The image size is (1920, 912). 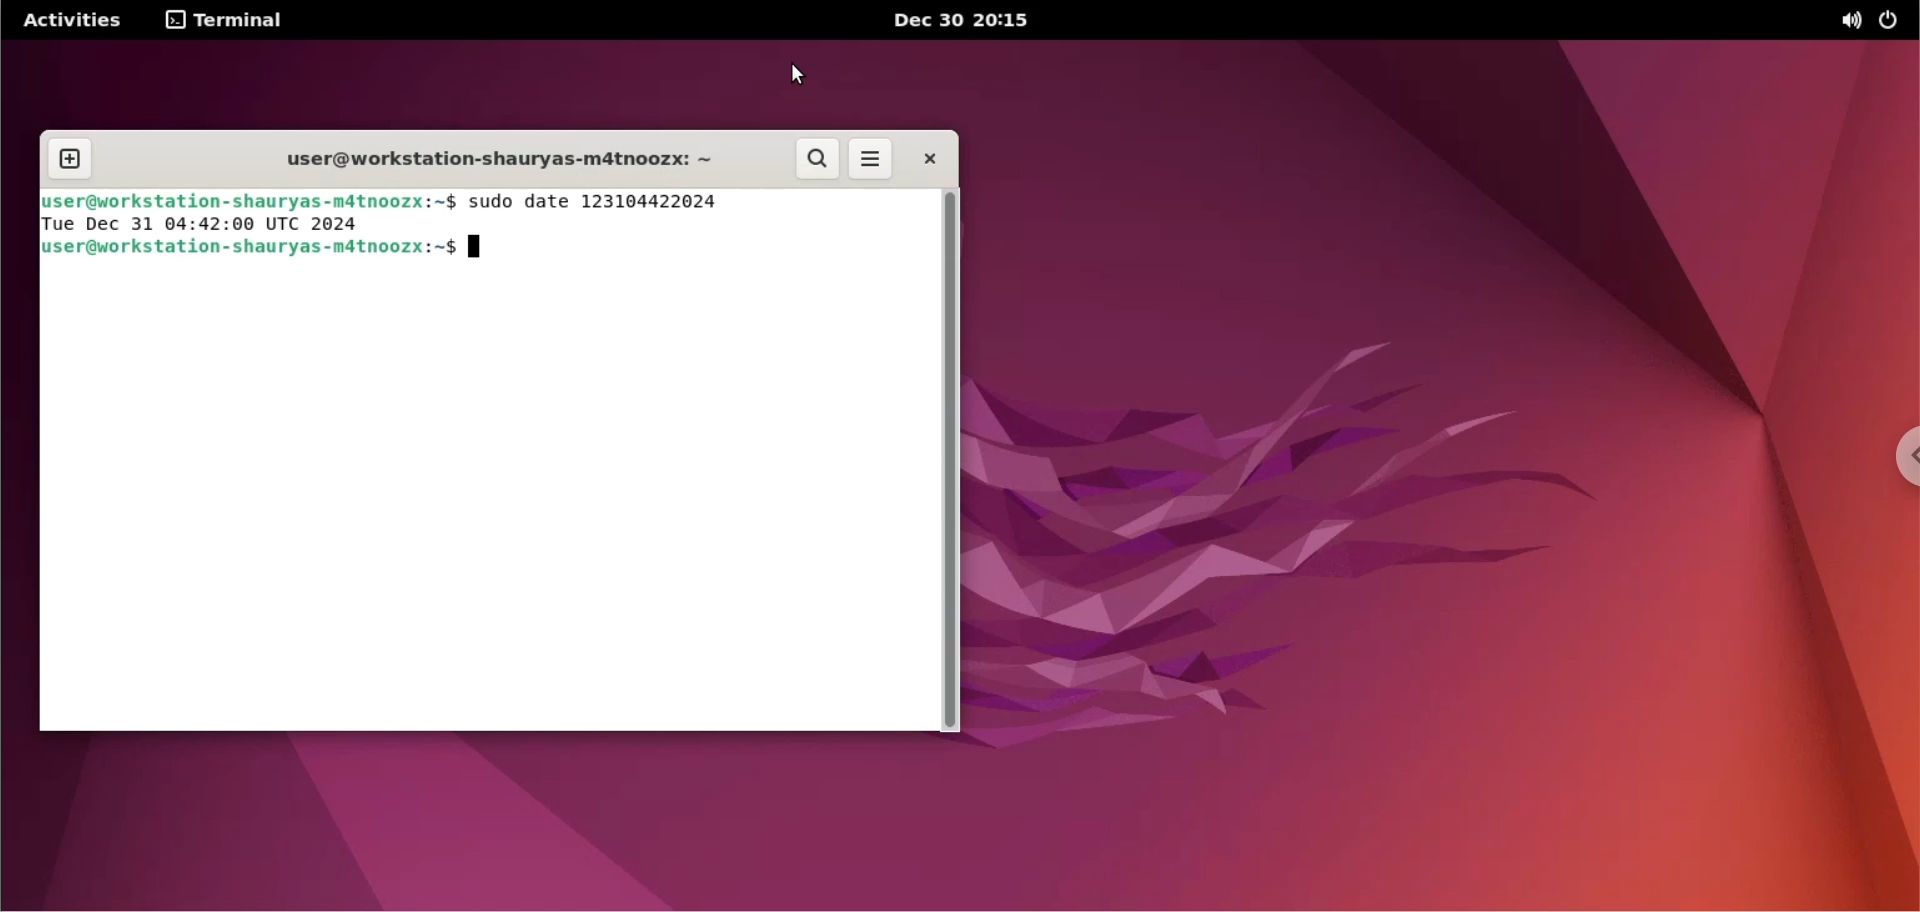 I want to click on Tue Dec 31 04:42:00 UTC 2024, so click(x=211, y=225).